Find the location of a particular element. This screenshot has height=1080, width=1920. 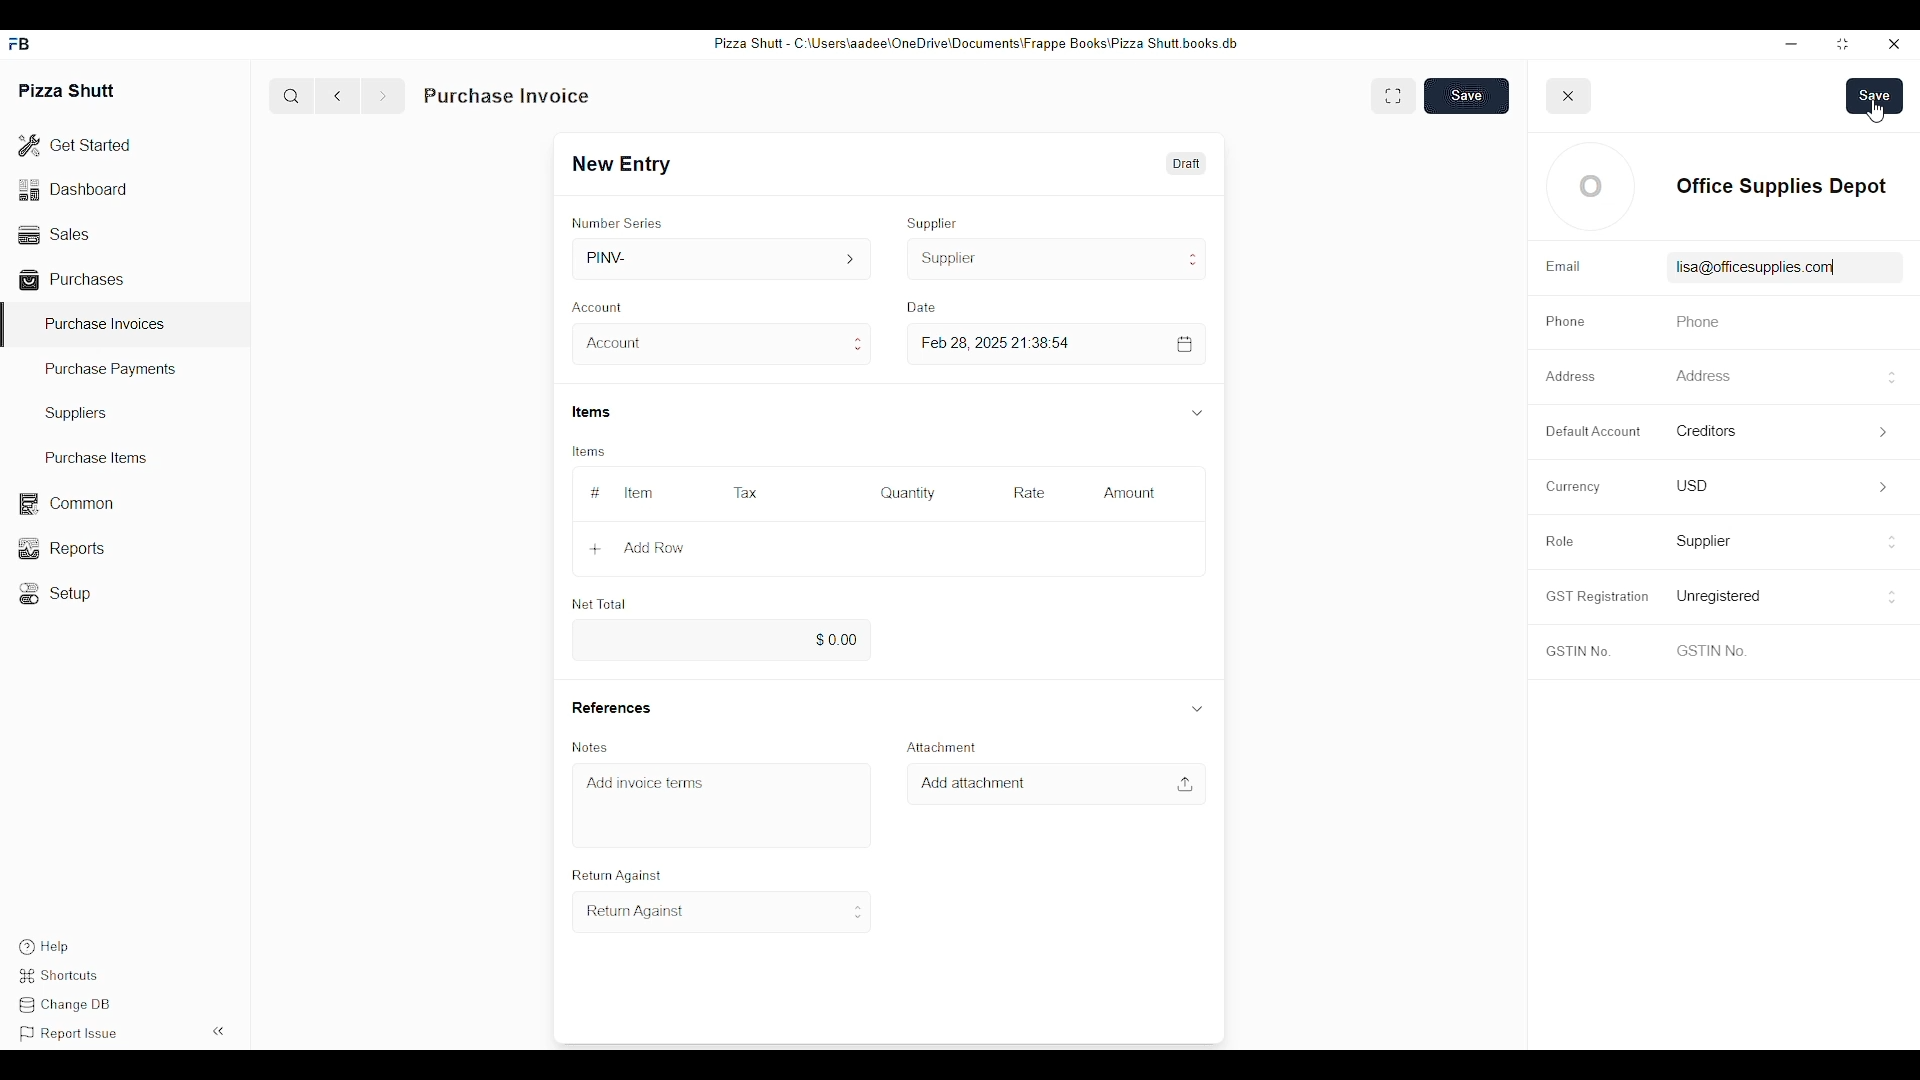

Default Account is located at coordinates (1727, 430).